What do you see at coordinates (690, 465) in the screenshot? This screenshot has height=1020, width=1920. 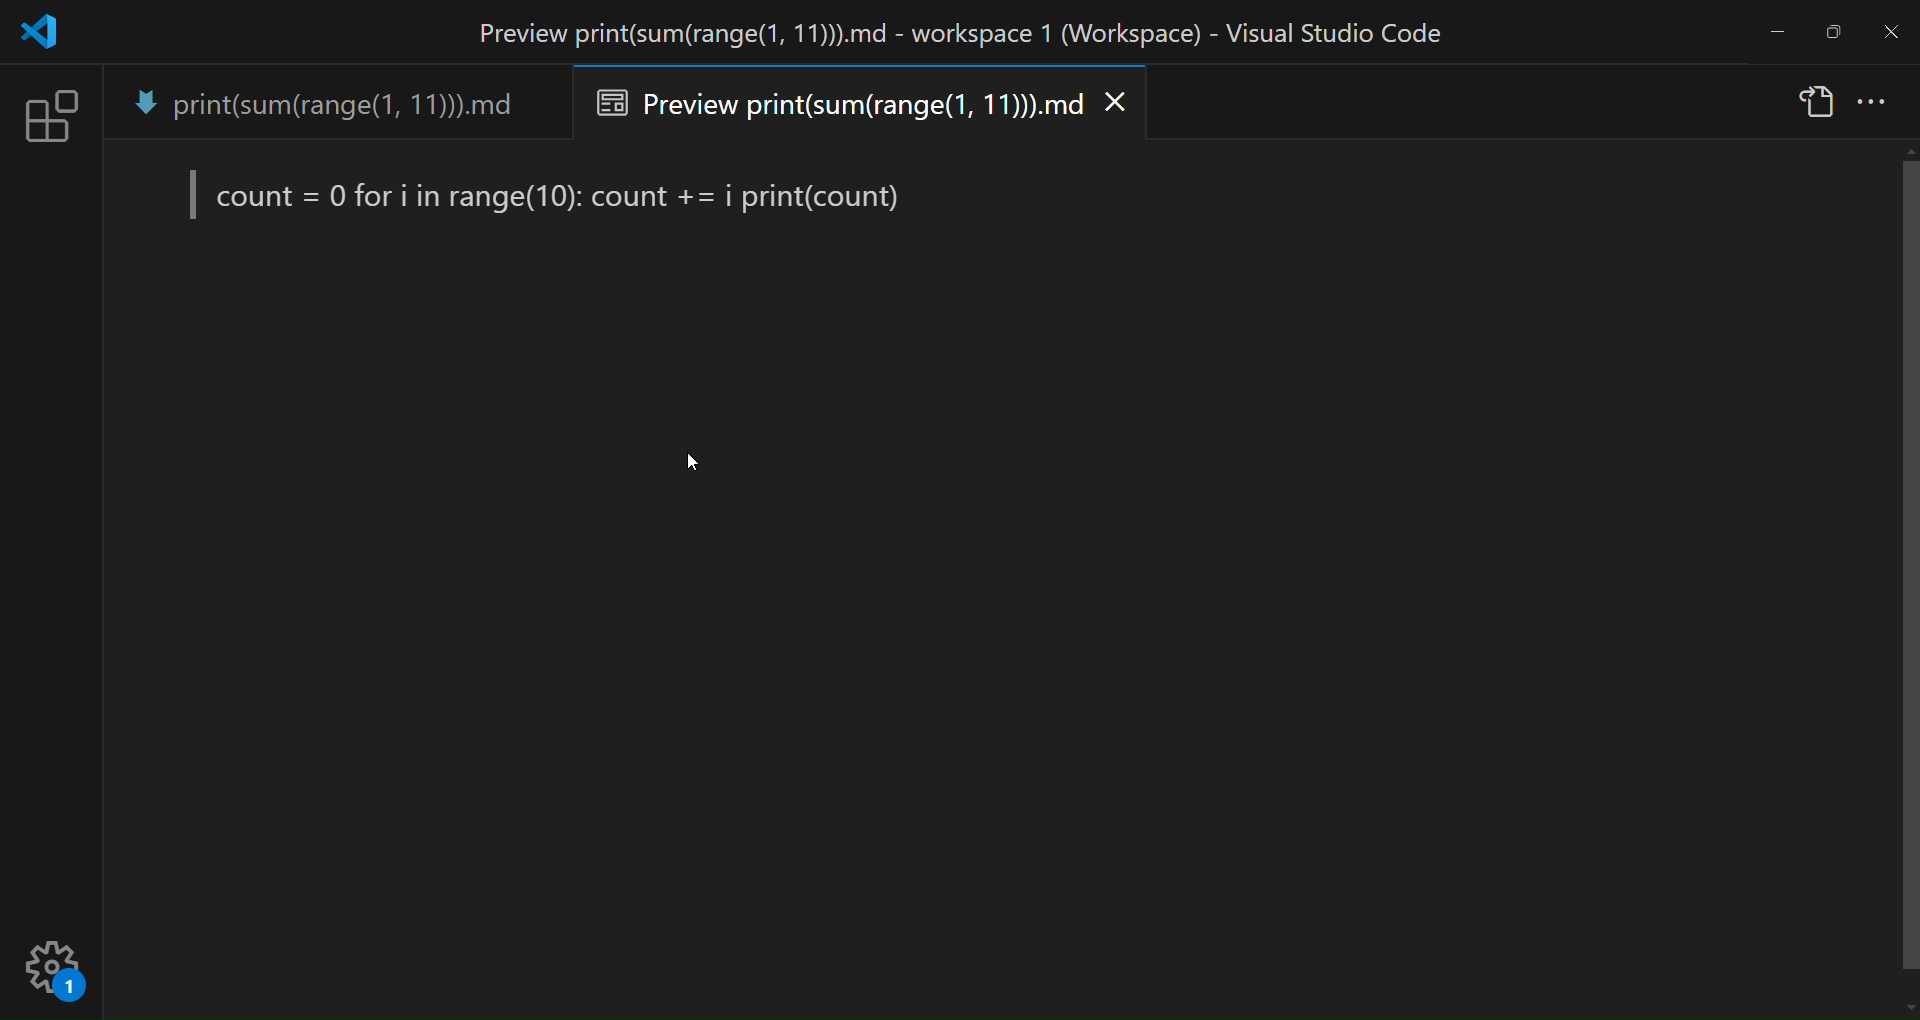 I see `cursor` at bounding box center [690, 465].